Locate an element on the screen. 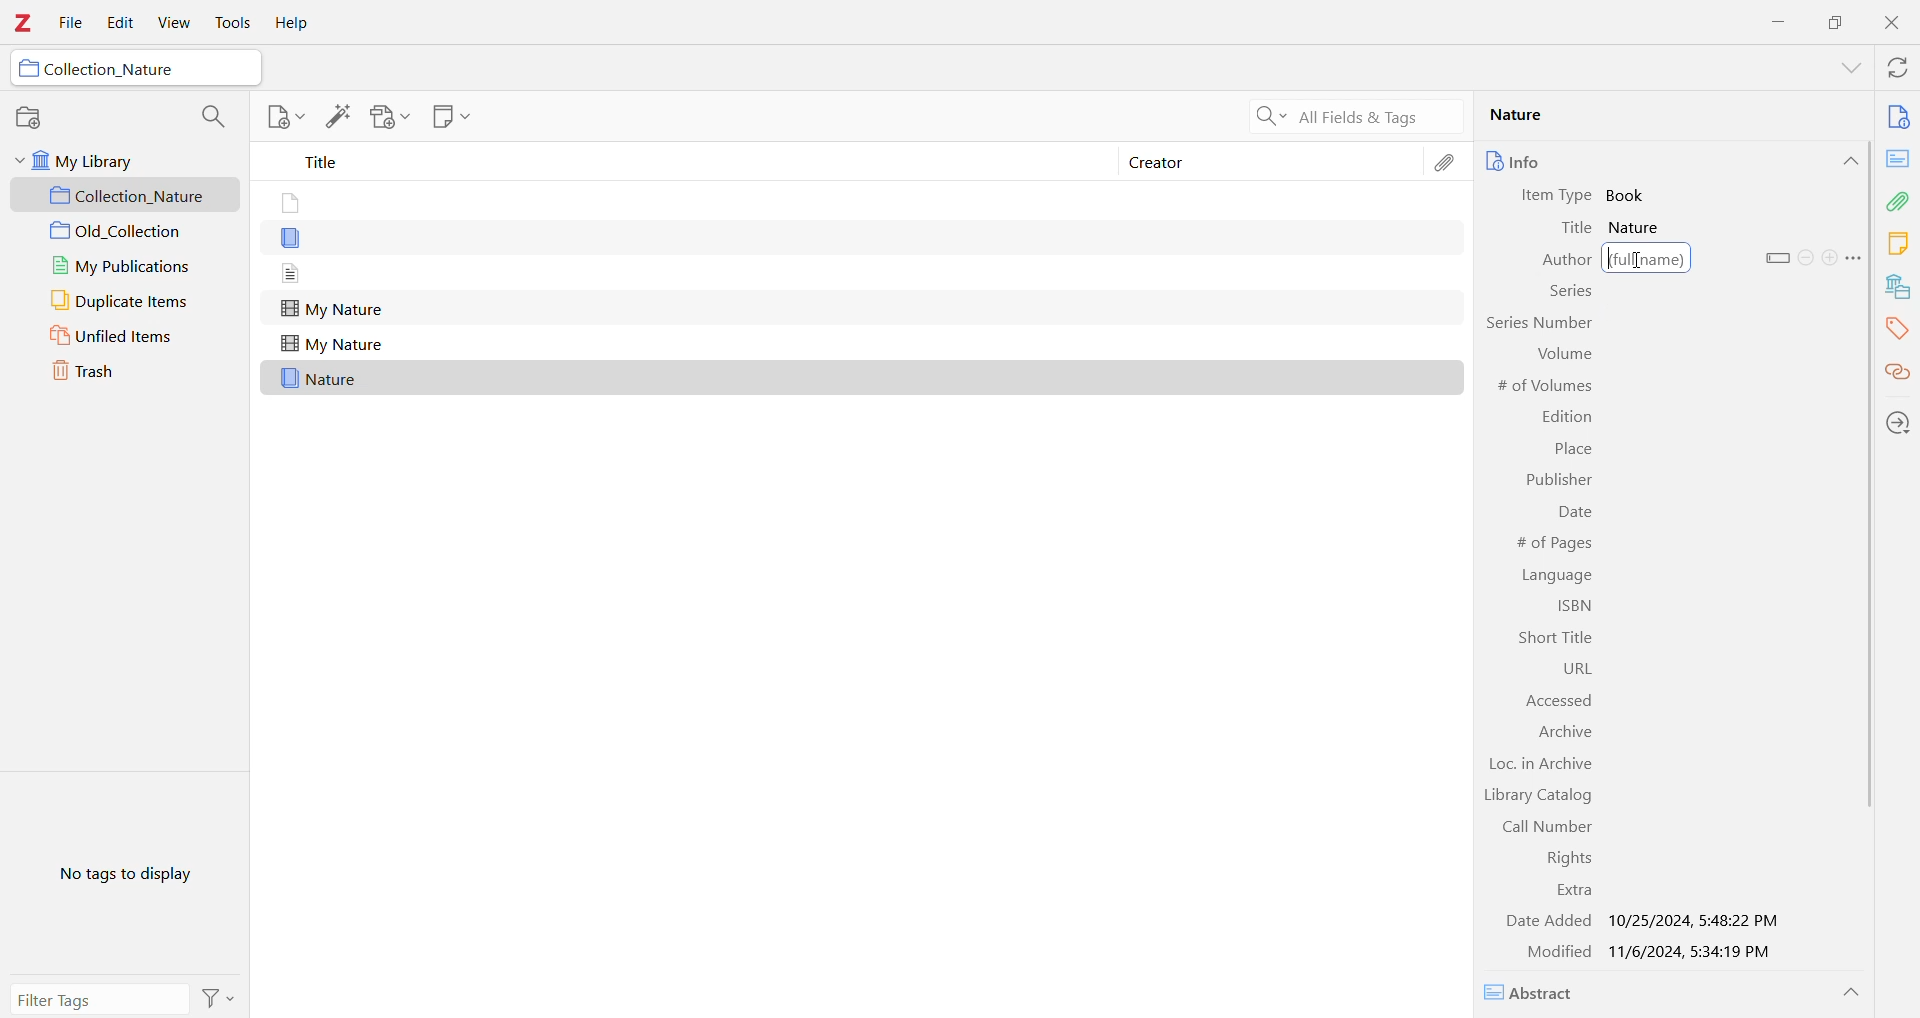 This screenshot has width=1920, height=1018. Attachments is located at coordinates (1898, 201).